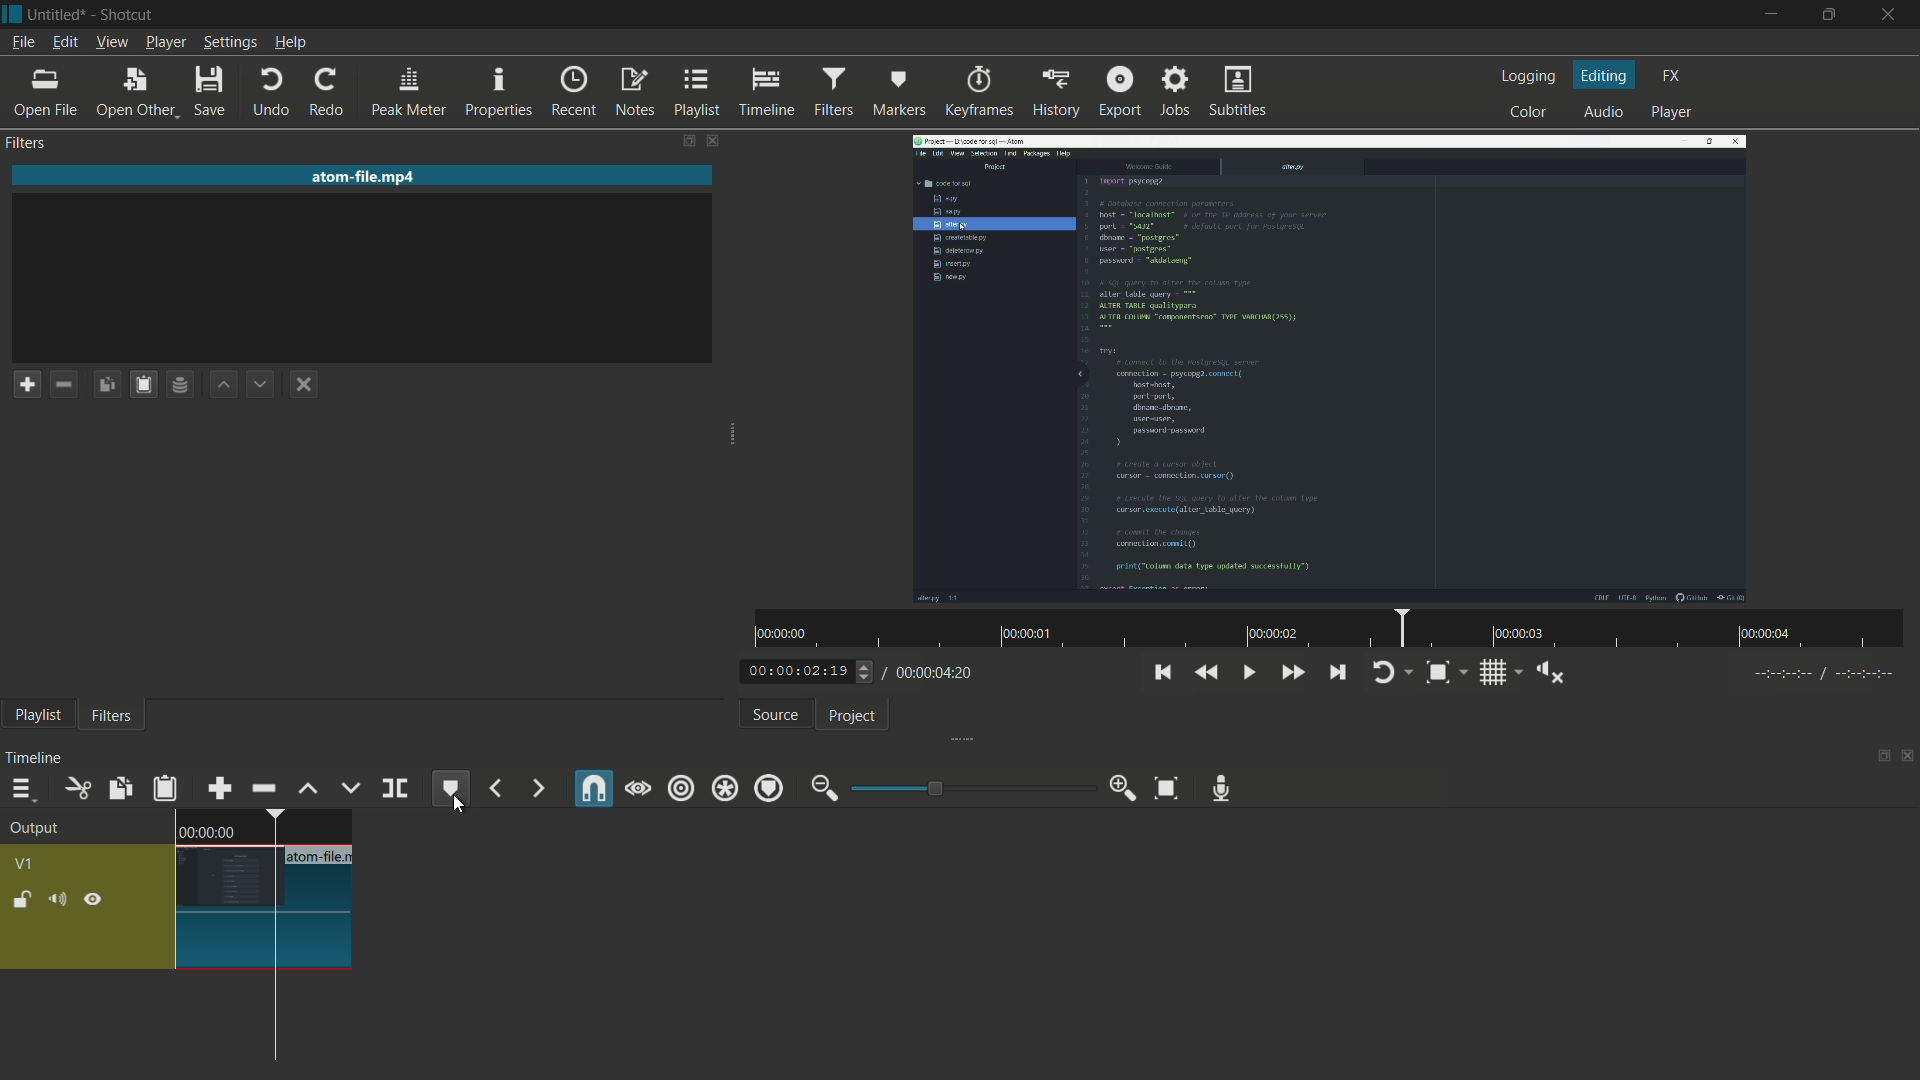  Describe the element at coordinates (323, 856) in the screenshot. I see `file name` at that location.